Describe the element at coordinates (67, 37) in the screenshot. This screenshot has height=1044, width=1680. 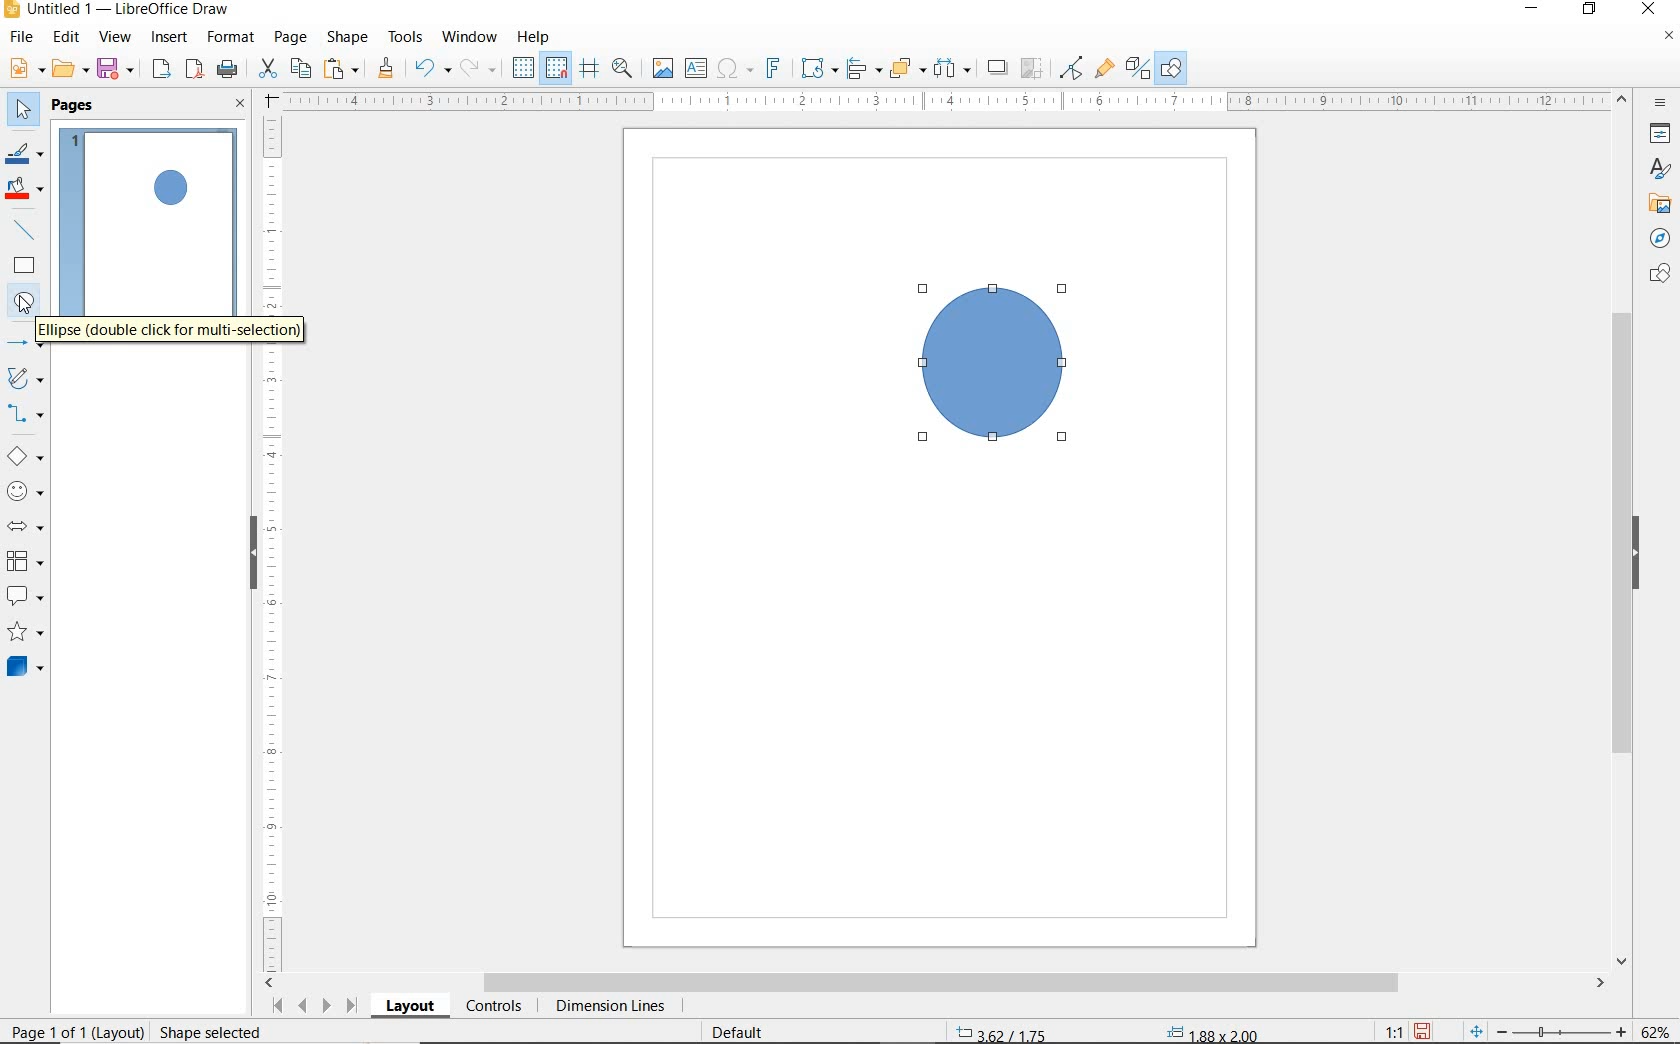
I see `EDIT` at that location.